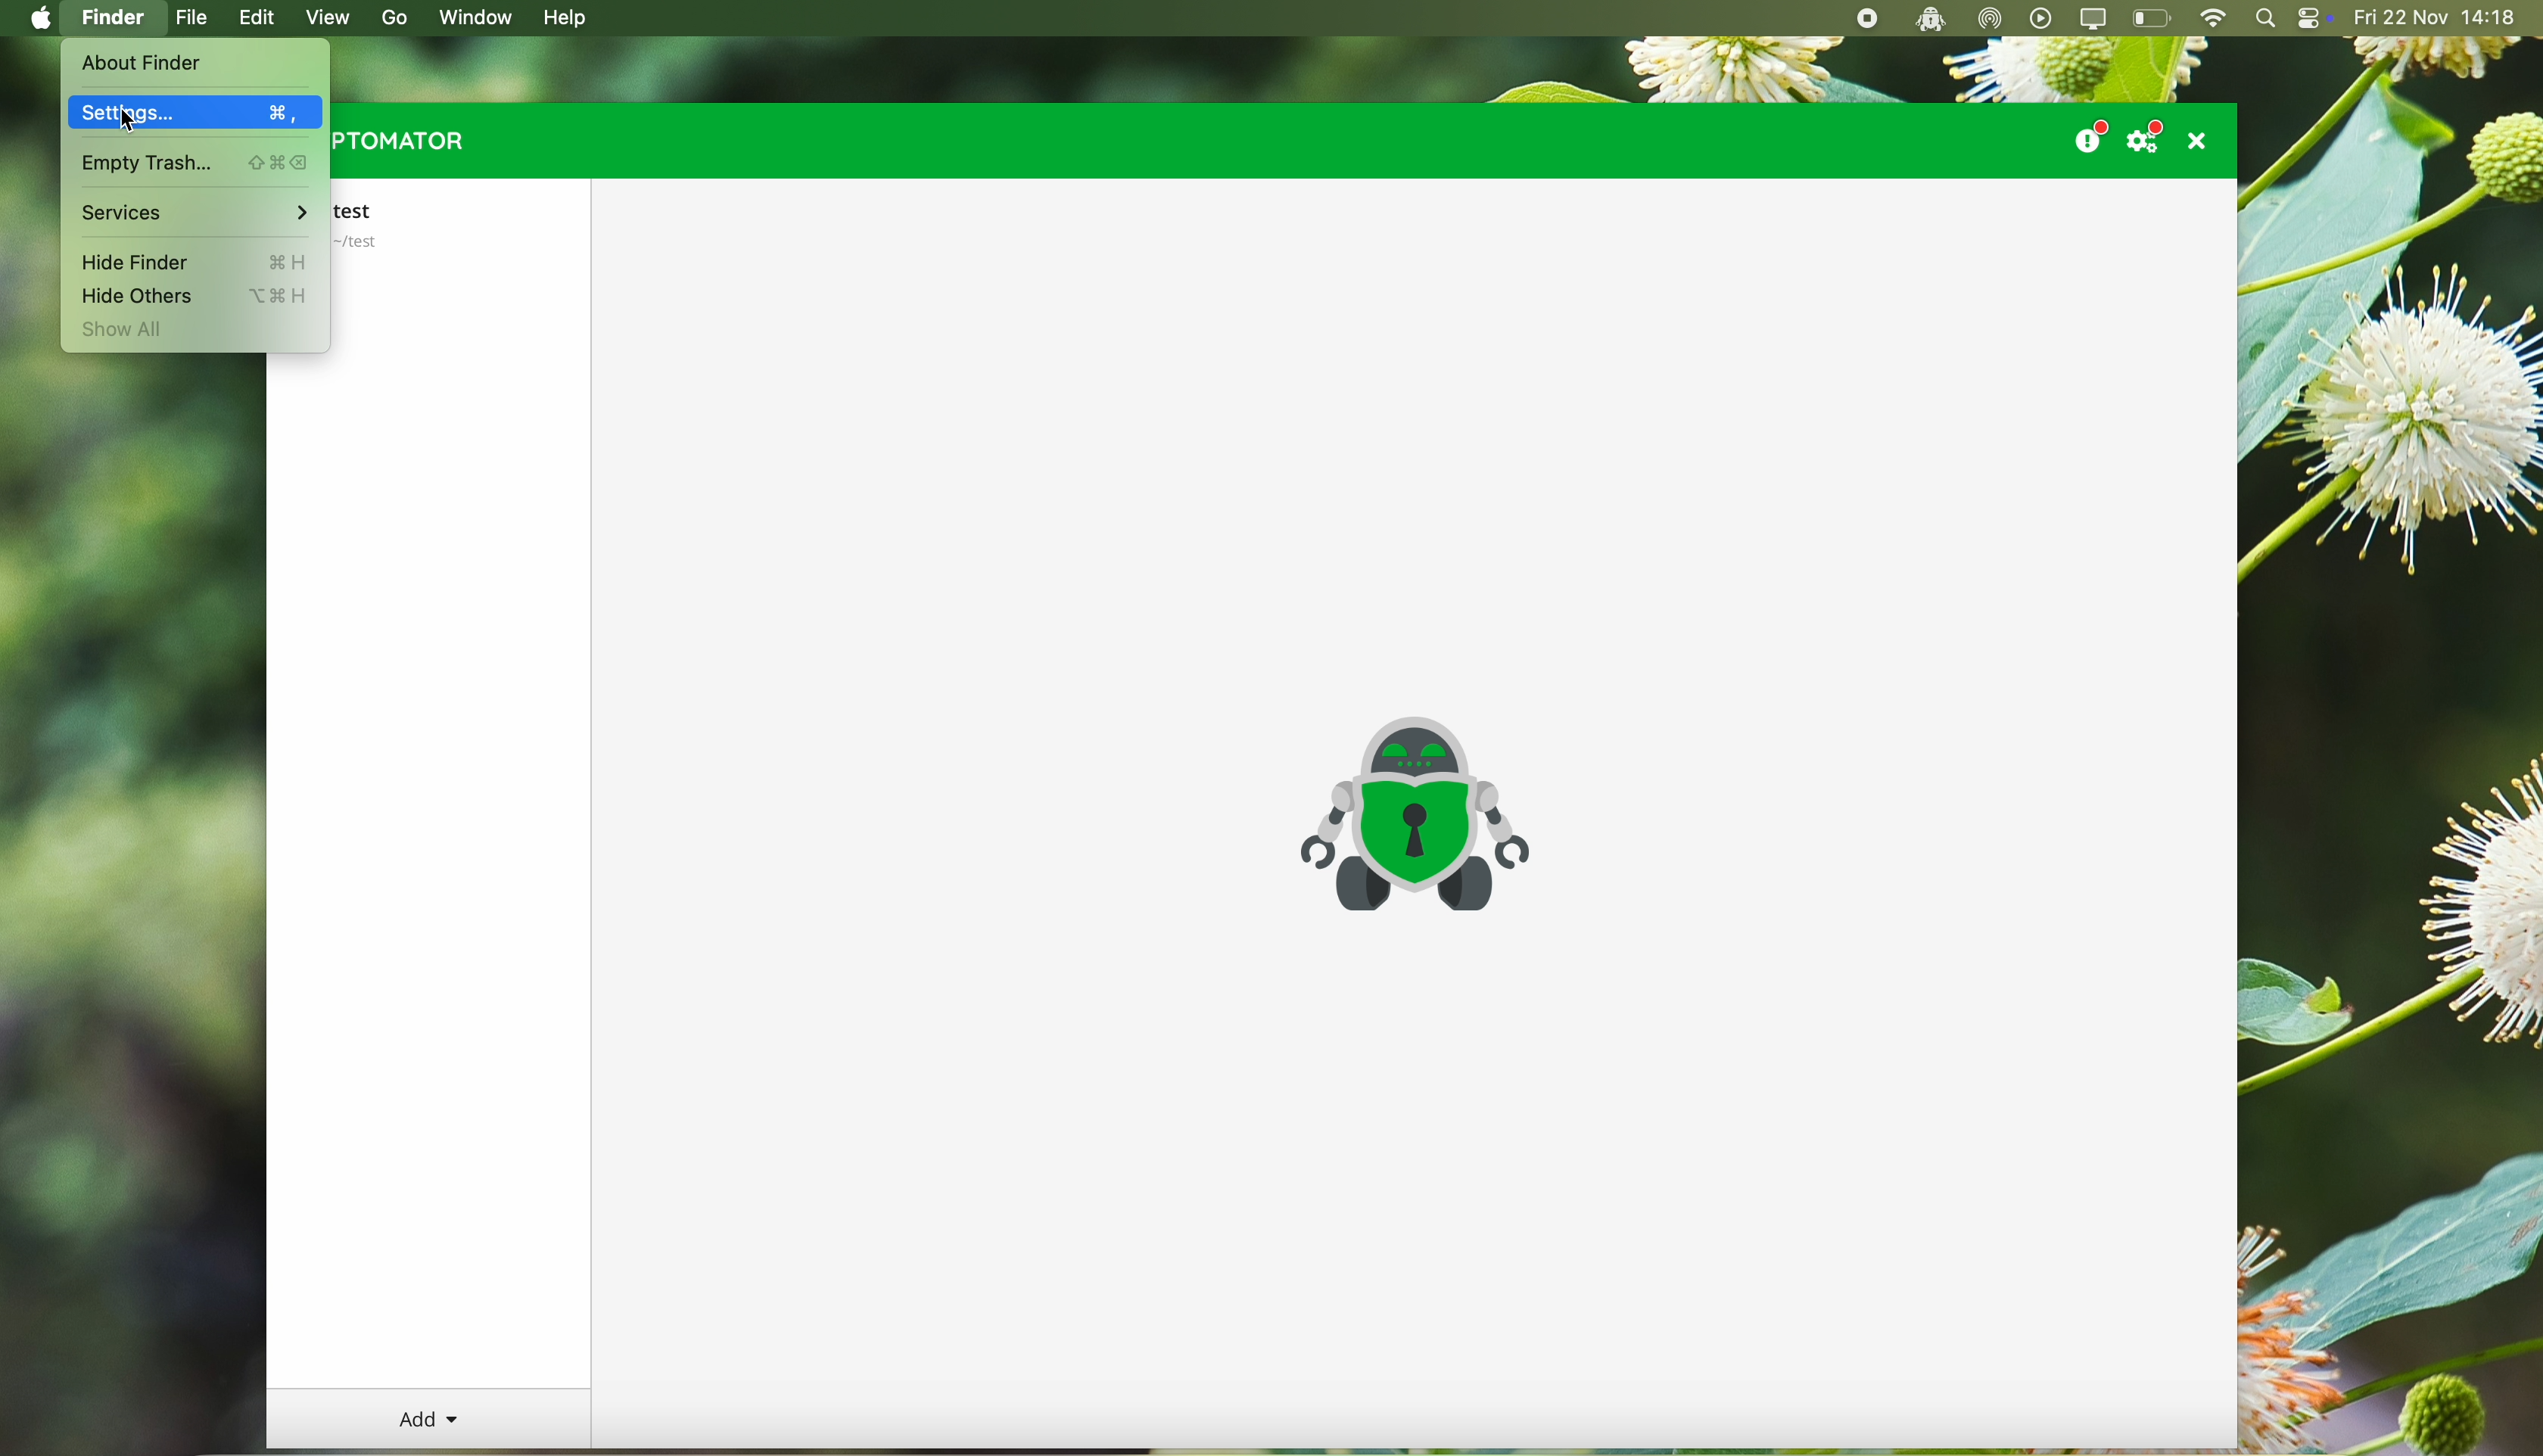 The height and width of the screenshot is (1456, 2543). What do you see at coordinates (429, 1420) in the screenshot?
I see `add` at bounding box center [429, 1420].